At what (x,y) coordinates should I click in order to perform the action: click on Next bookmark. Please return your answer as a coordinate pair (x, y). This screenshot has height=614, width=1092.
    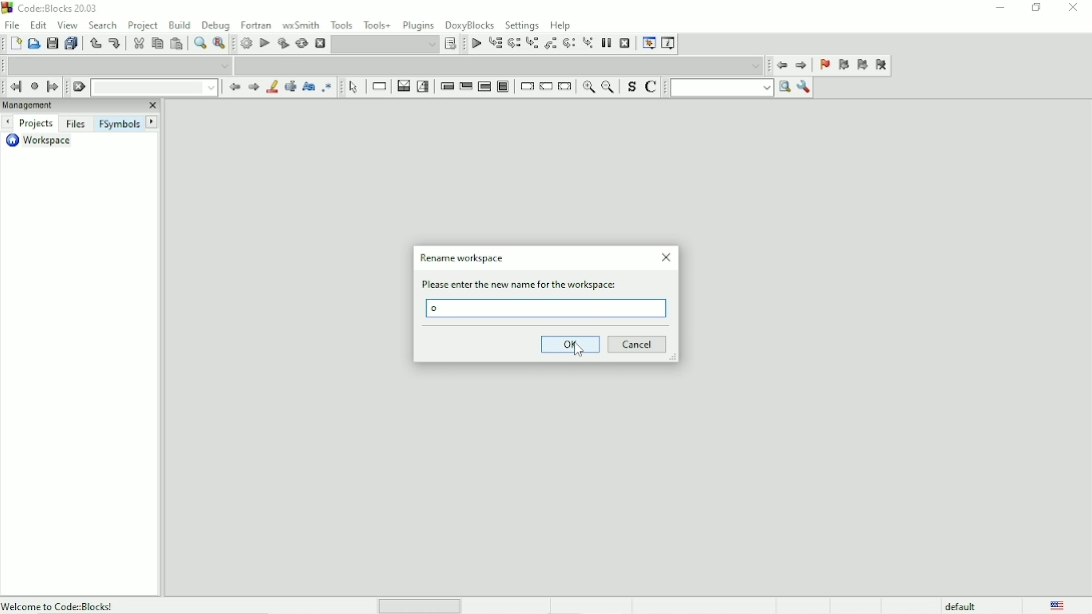
    Looking at the image, I should click on (862, 66).